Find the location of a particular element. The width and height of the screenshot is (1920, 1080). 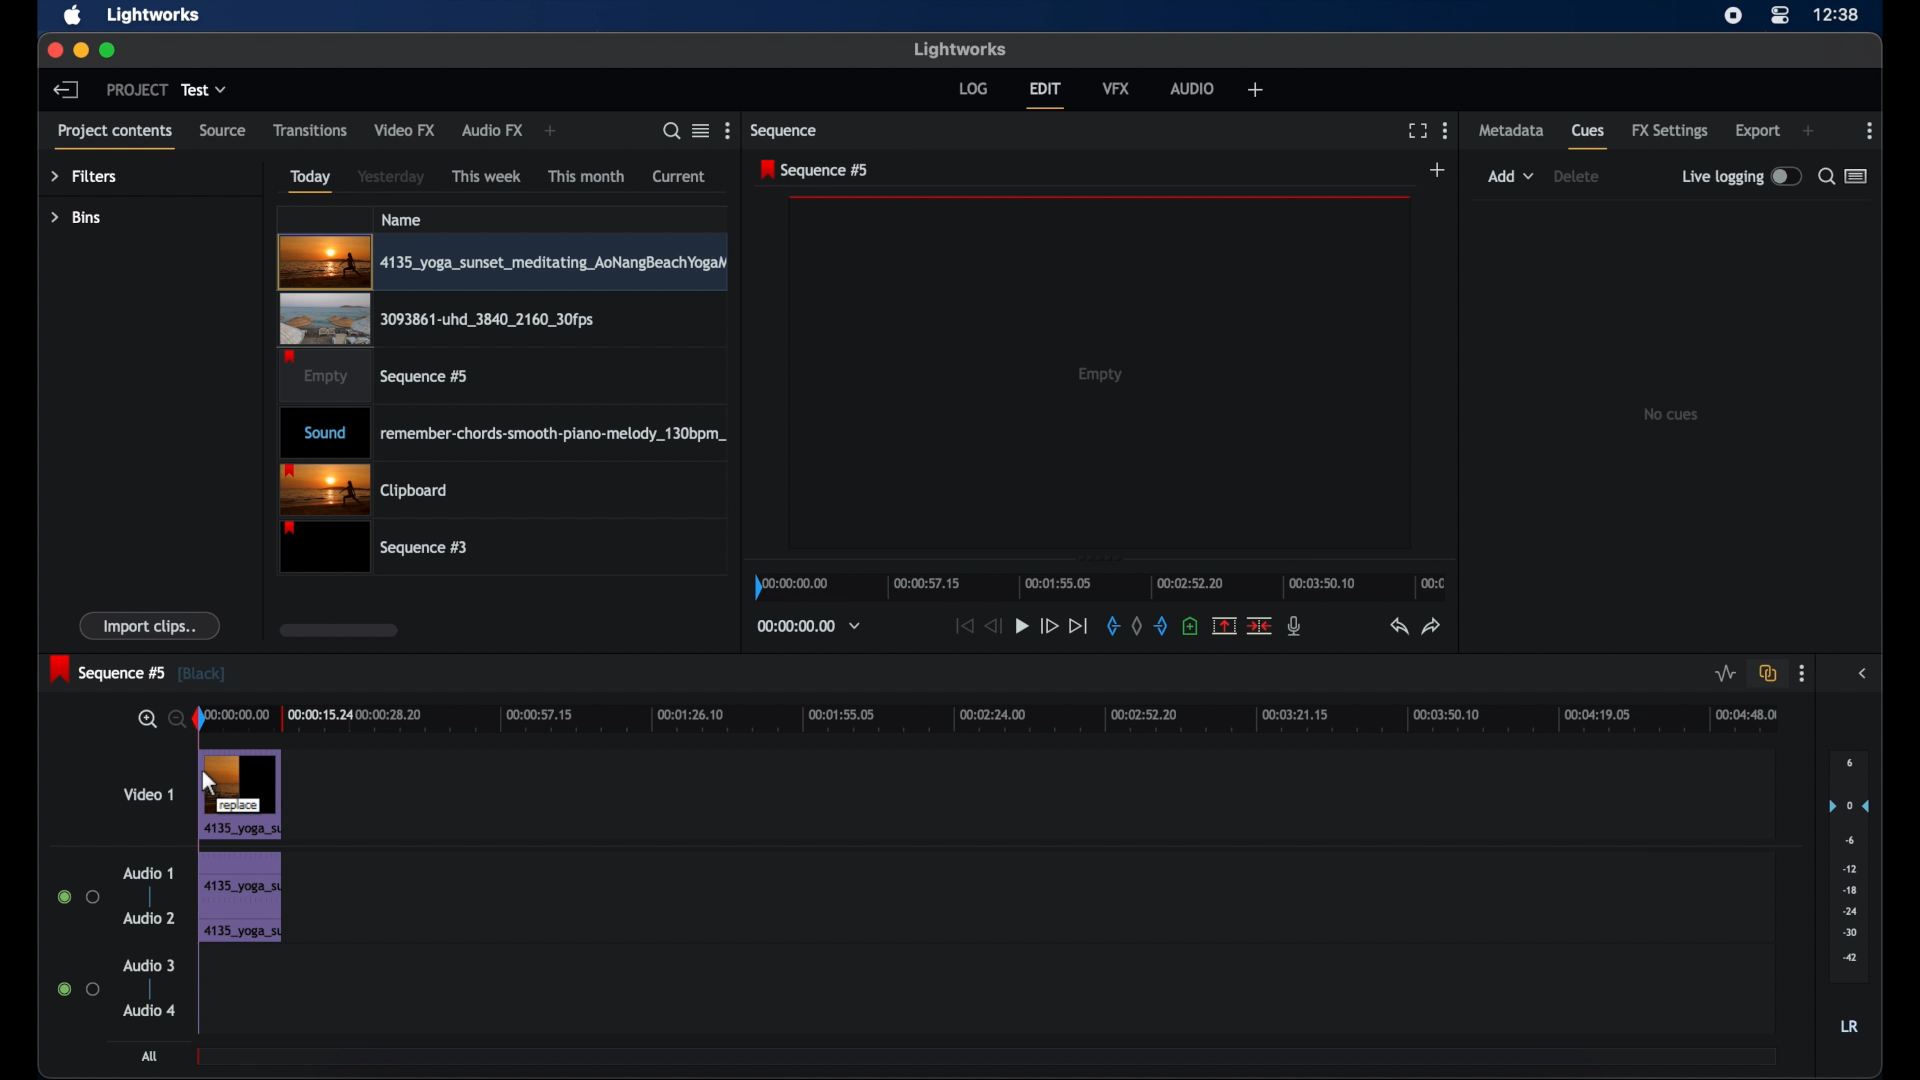

more options is located at coordinates (1446, 130).